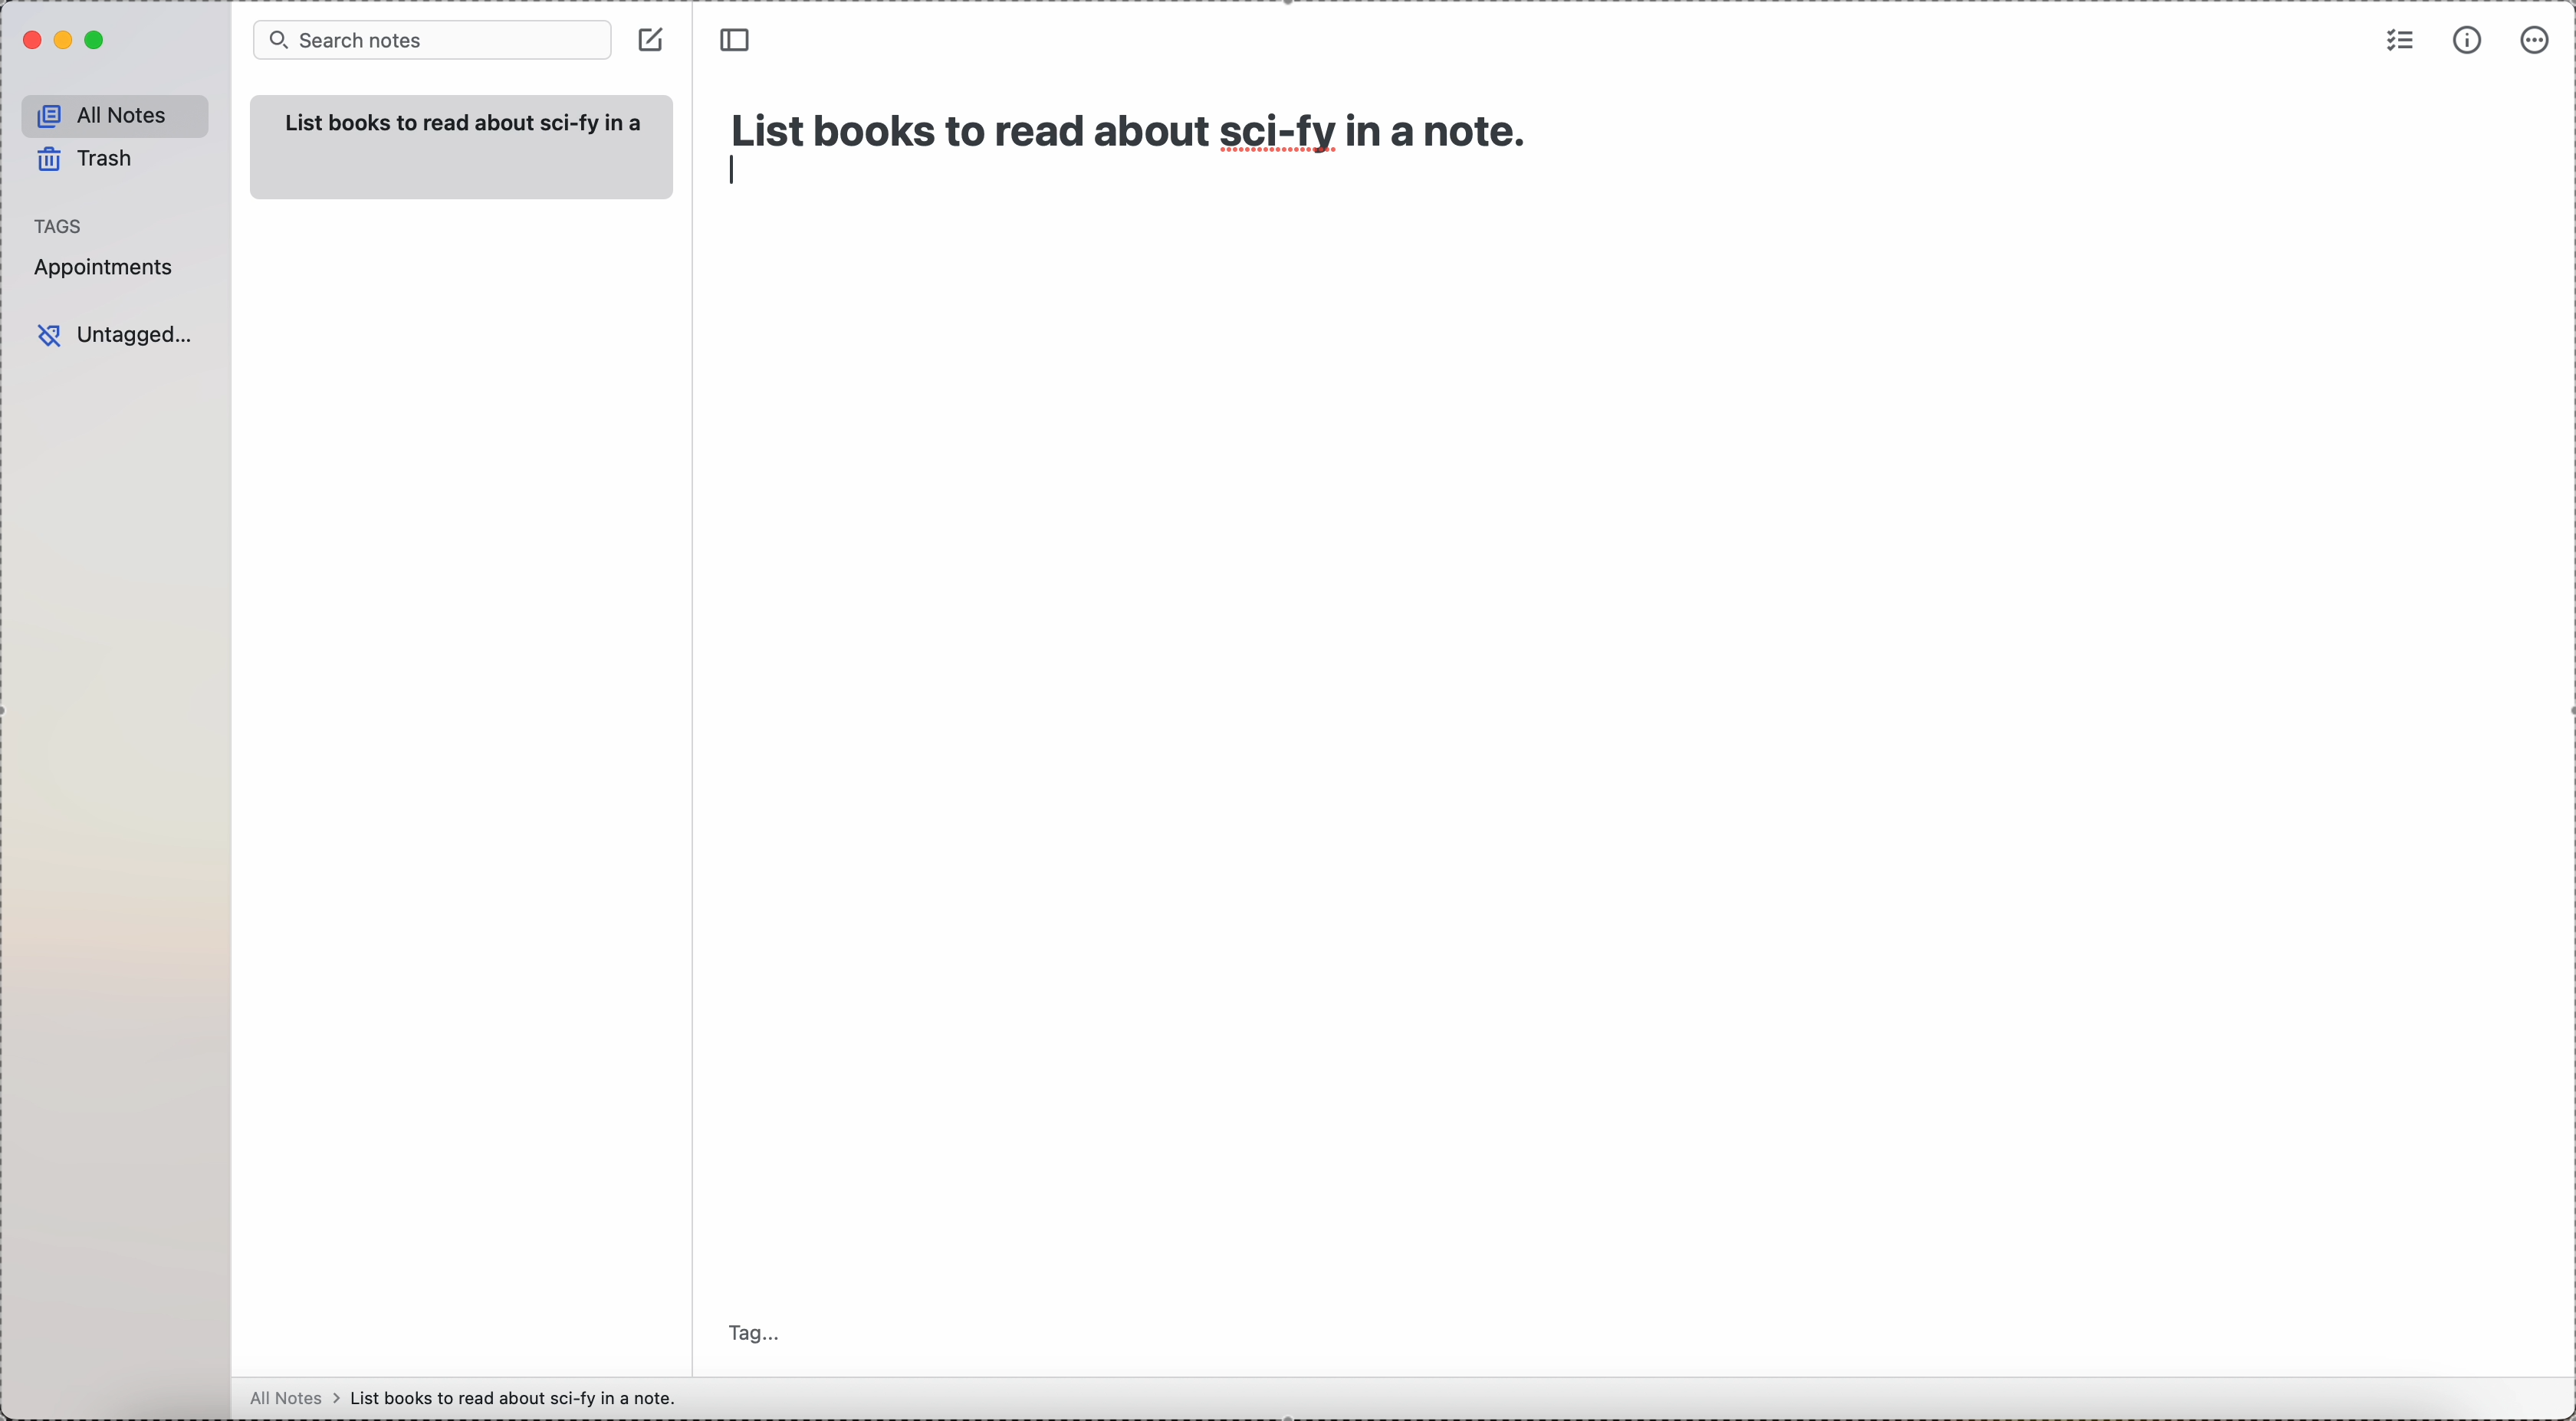 The width and height of the screenshot is (2576, 1421). Describe the element at coordinates (61, 223) in the screenshot. I see `tags` at that location.